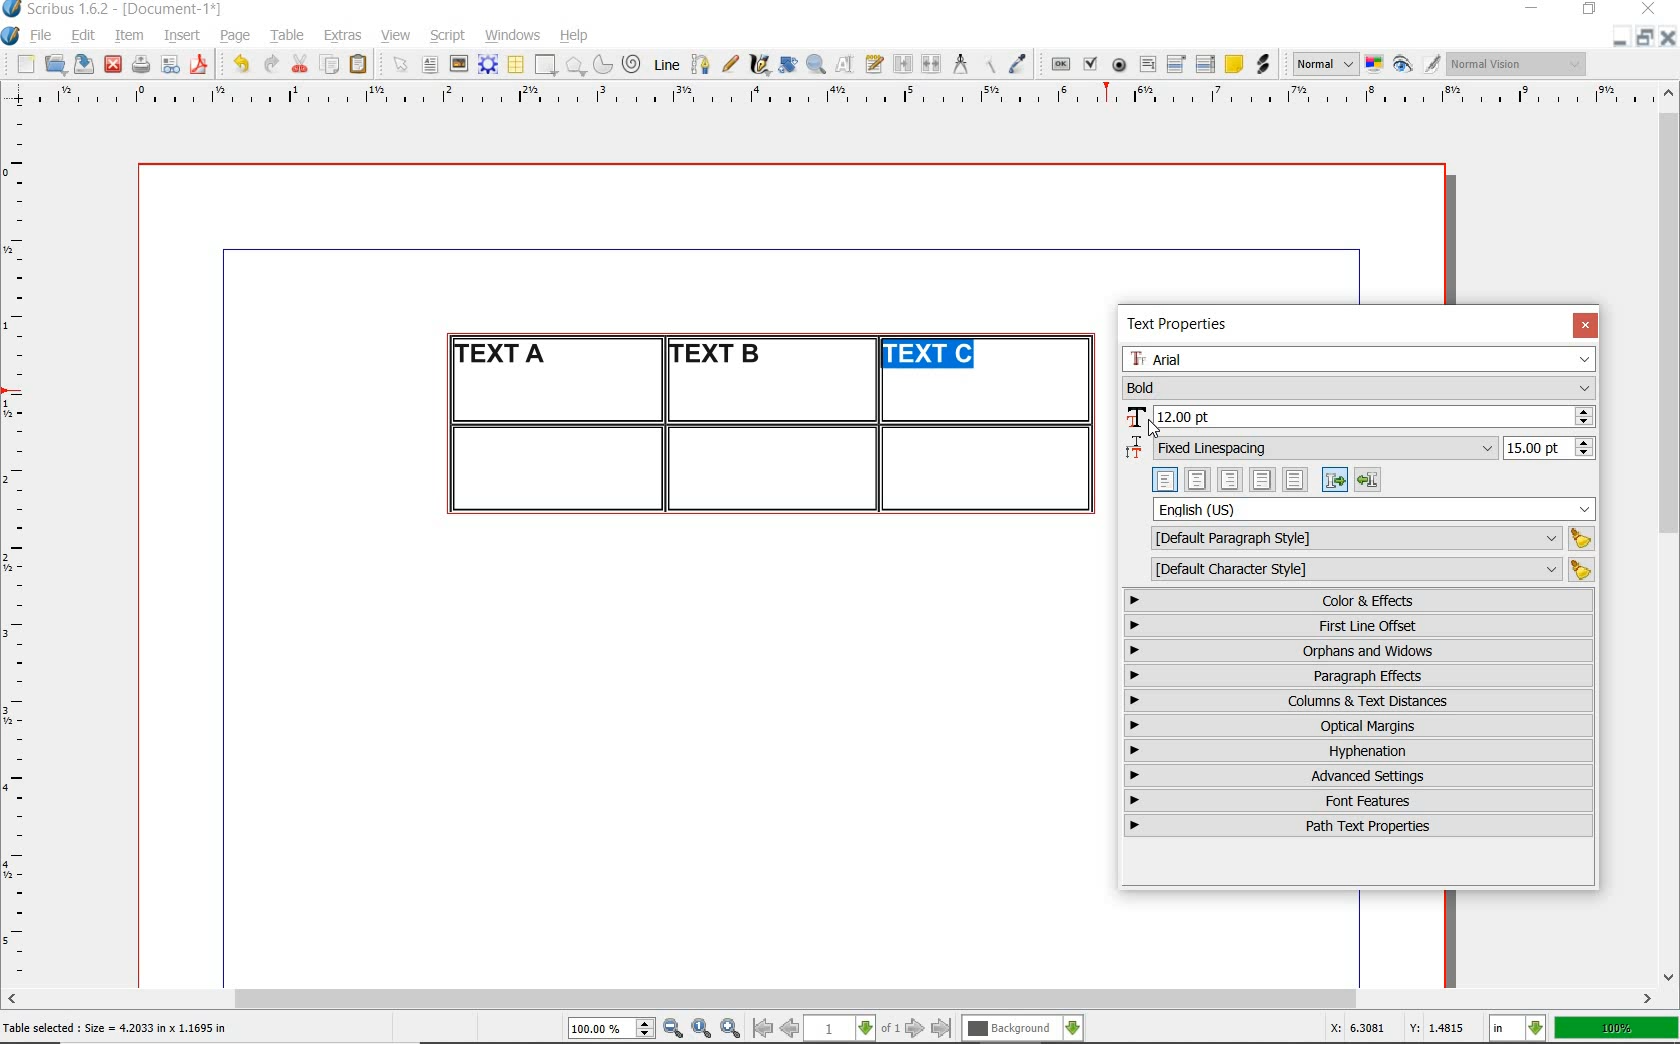 This screenshot has height=1044, width=1680. I want to click on Bezier curve, so click(699, 64).